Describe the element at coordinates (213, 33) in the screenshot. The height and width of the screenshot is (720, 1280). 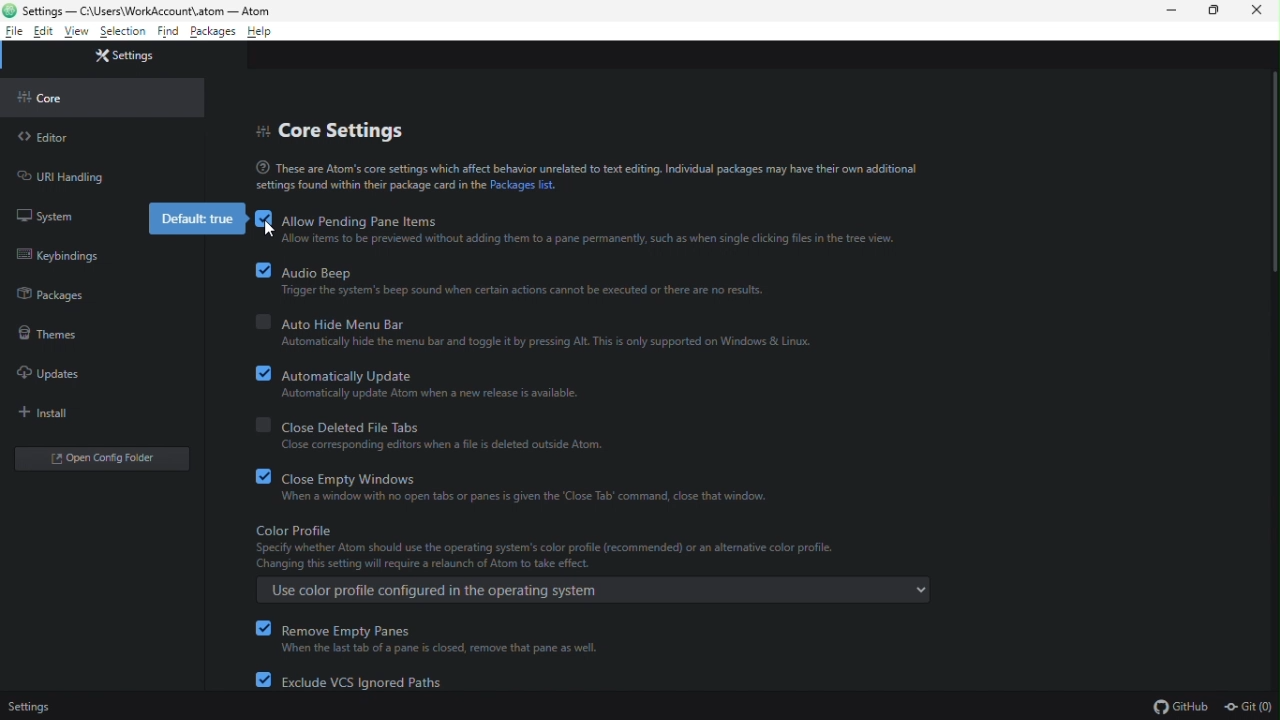
I see `packages` at that location.